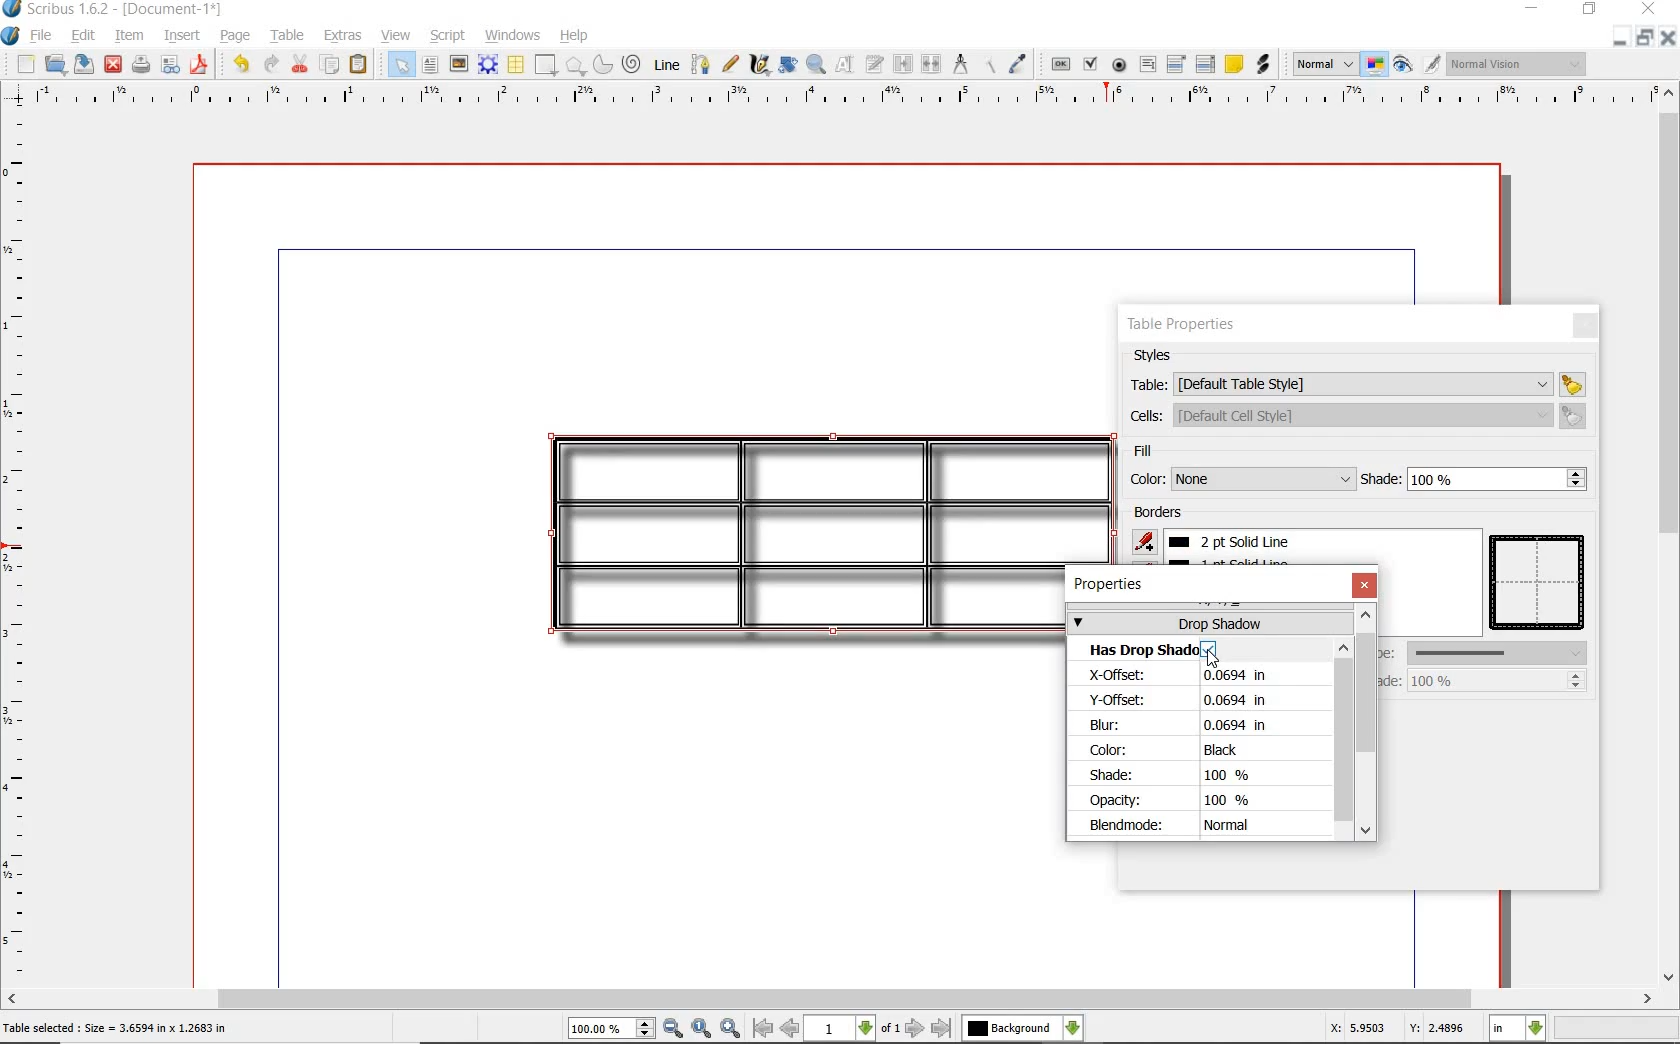 The height and width of the screenshot is (1044, 1680). What do you see at coordinates (758, 64) in the screenshot?
I see `calligraphic line` at bounding box center [758, 64].